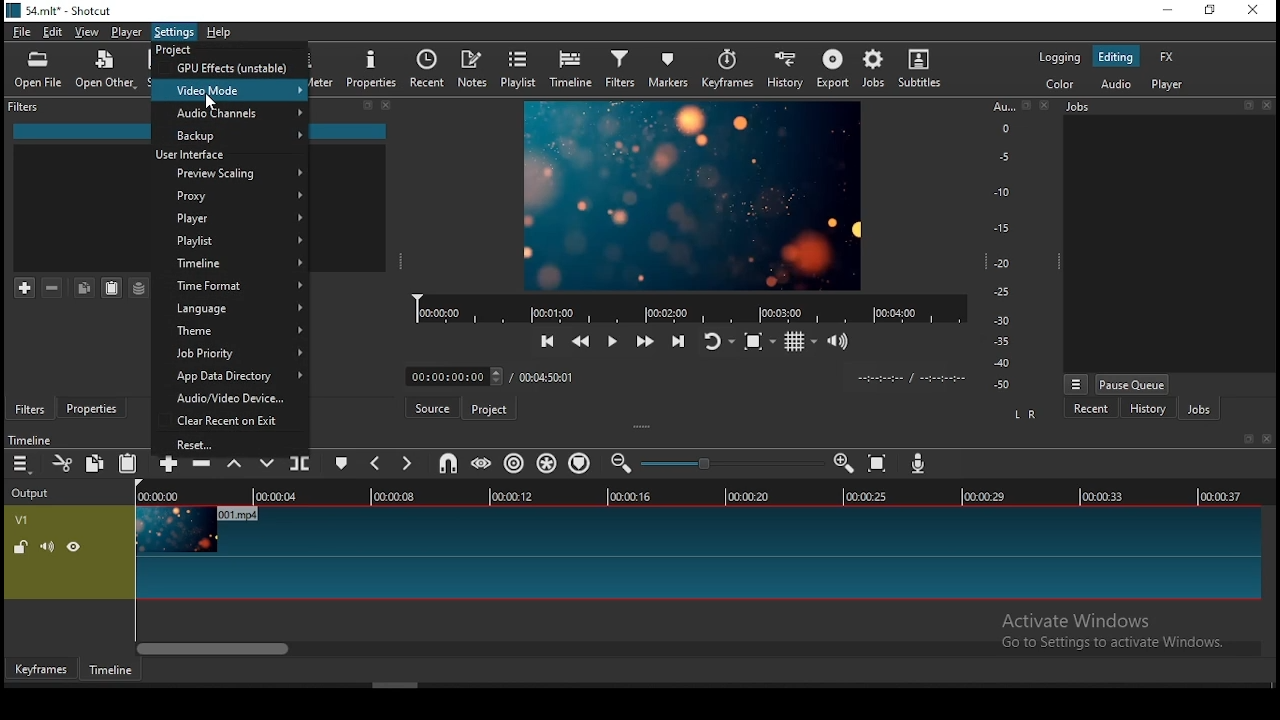 The image size is (1280, 720). Describe the element at coordinates (515, 463) in the screenshot. I see `ripple` at that location.